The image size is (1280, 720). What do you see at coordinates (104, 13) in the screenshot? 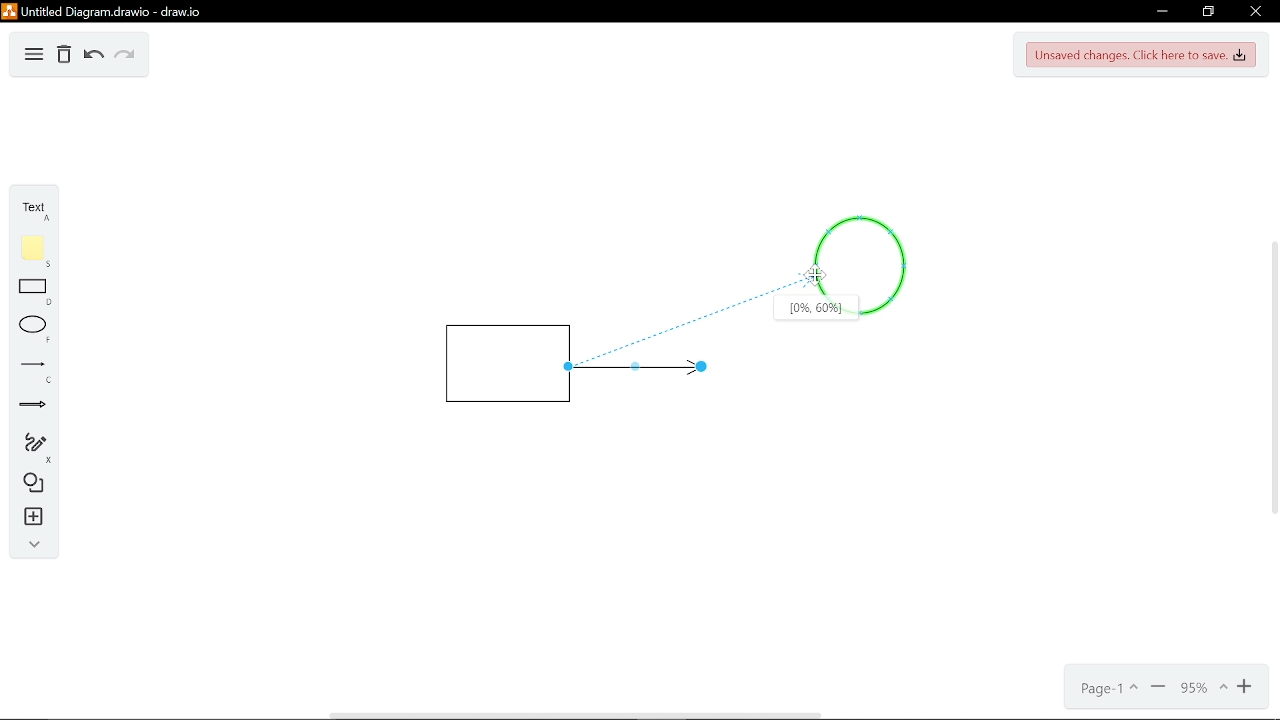
I see `Untitled diagram drawio` at bounding box center [104, 13].